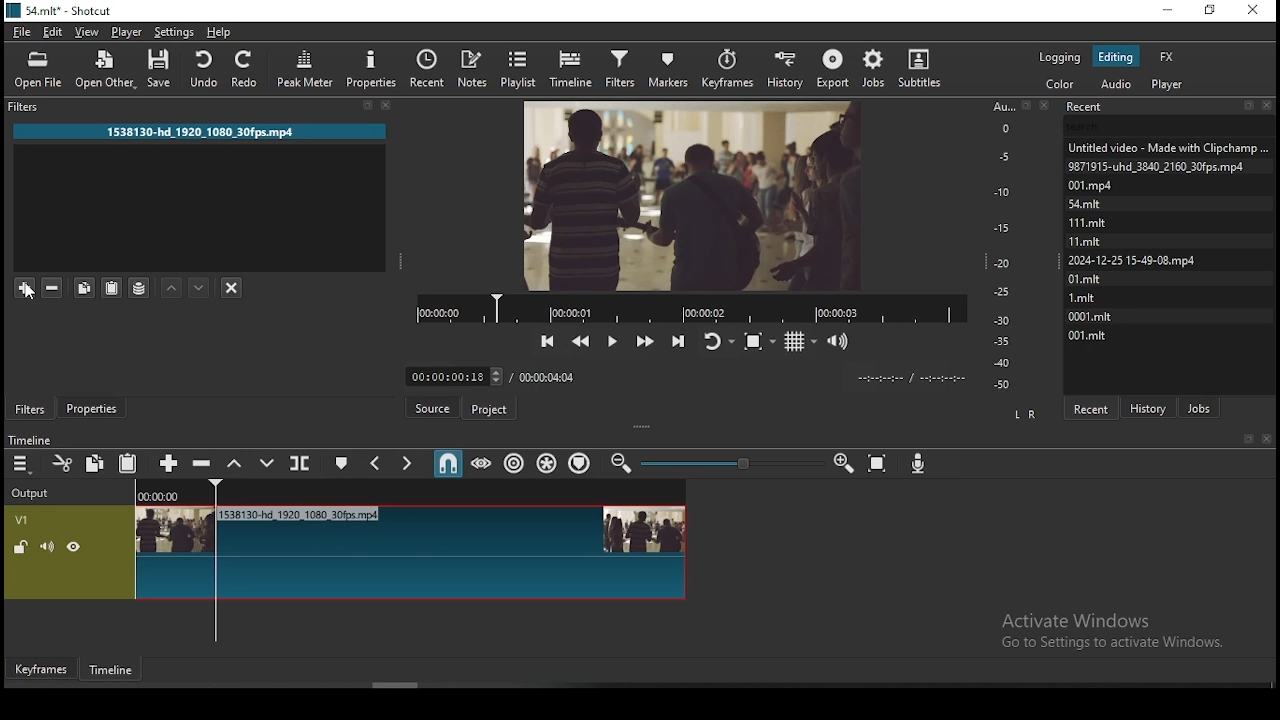  Describe the element at coordinates (838, 464) in the screenshot. I see `zoom timeline out` at that location.